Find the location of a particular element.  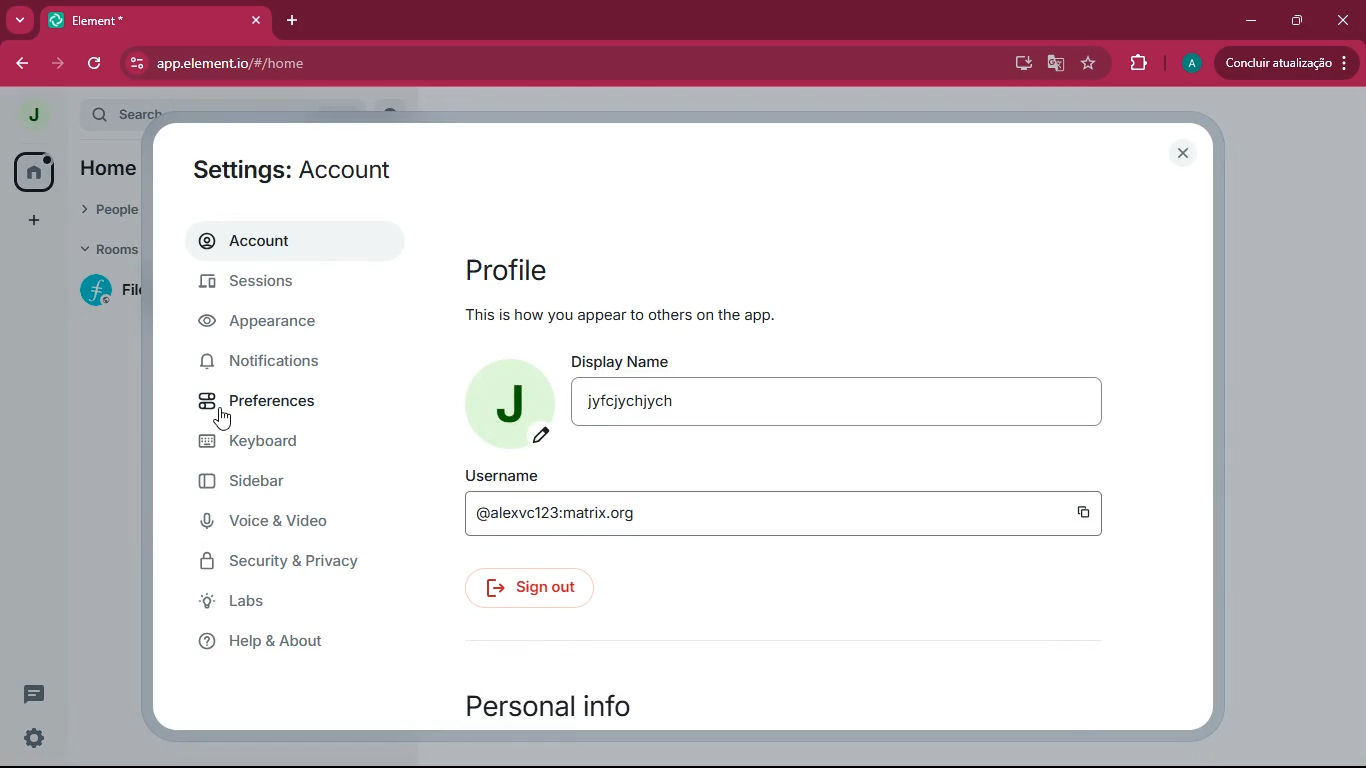

forward is located at coordinates (57, 63).